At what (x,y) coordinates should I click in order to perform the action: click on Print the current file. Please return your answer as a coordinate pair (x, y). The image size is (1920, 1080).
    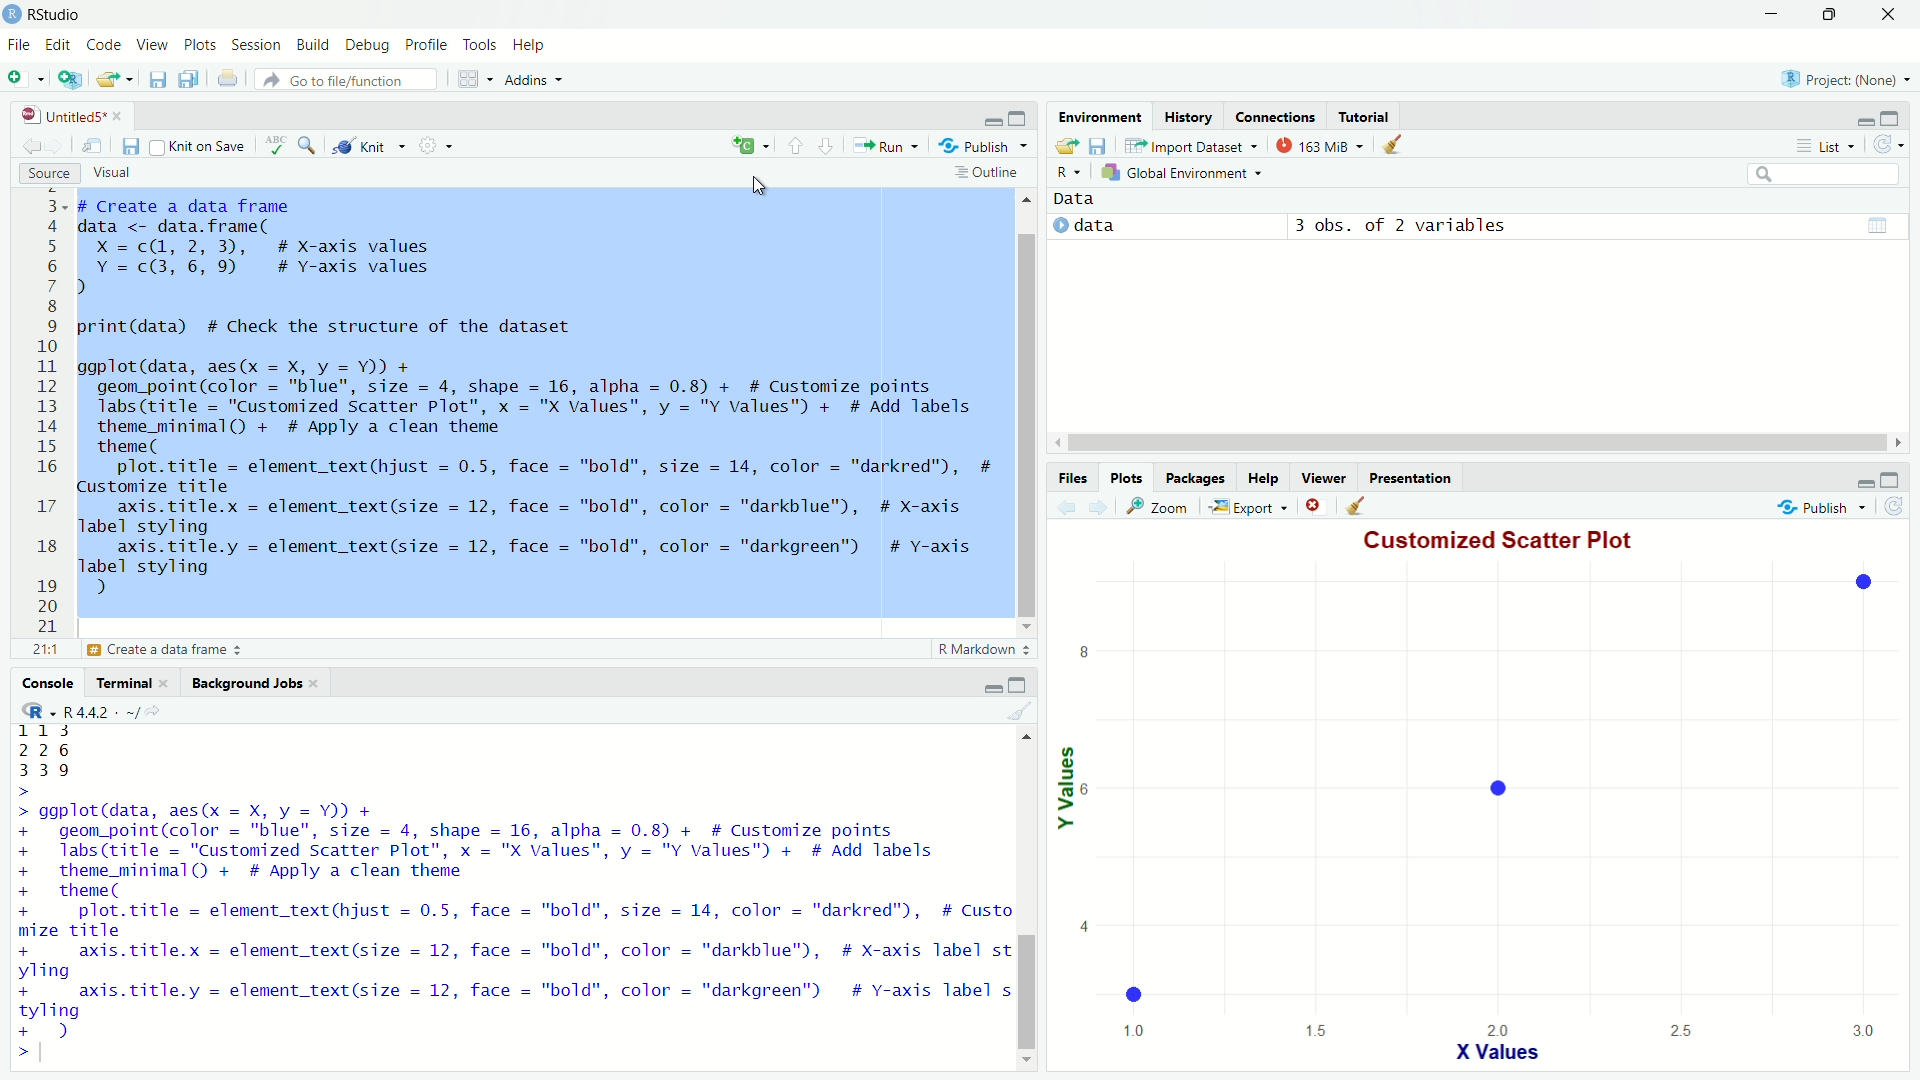
    Looking at the image, I should click on (228, 79).